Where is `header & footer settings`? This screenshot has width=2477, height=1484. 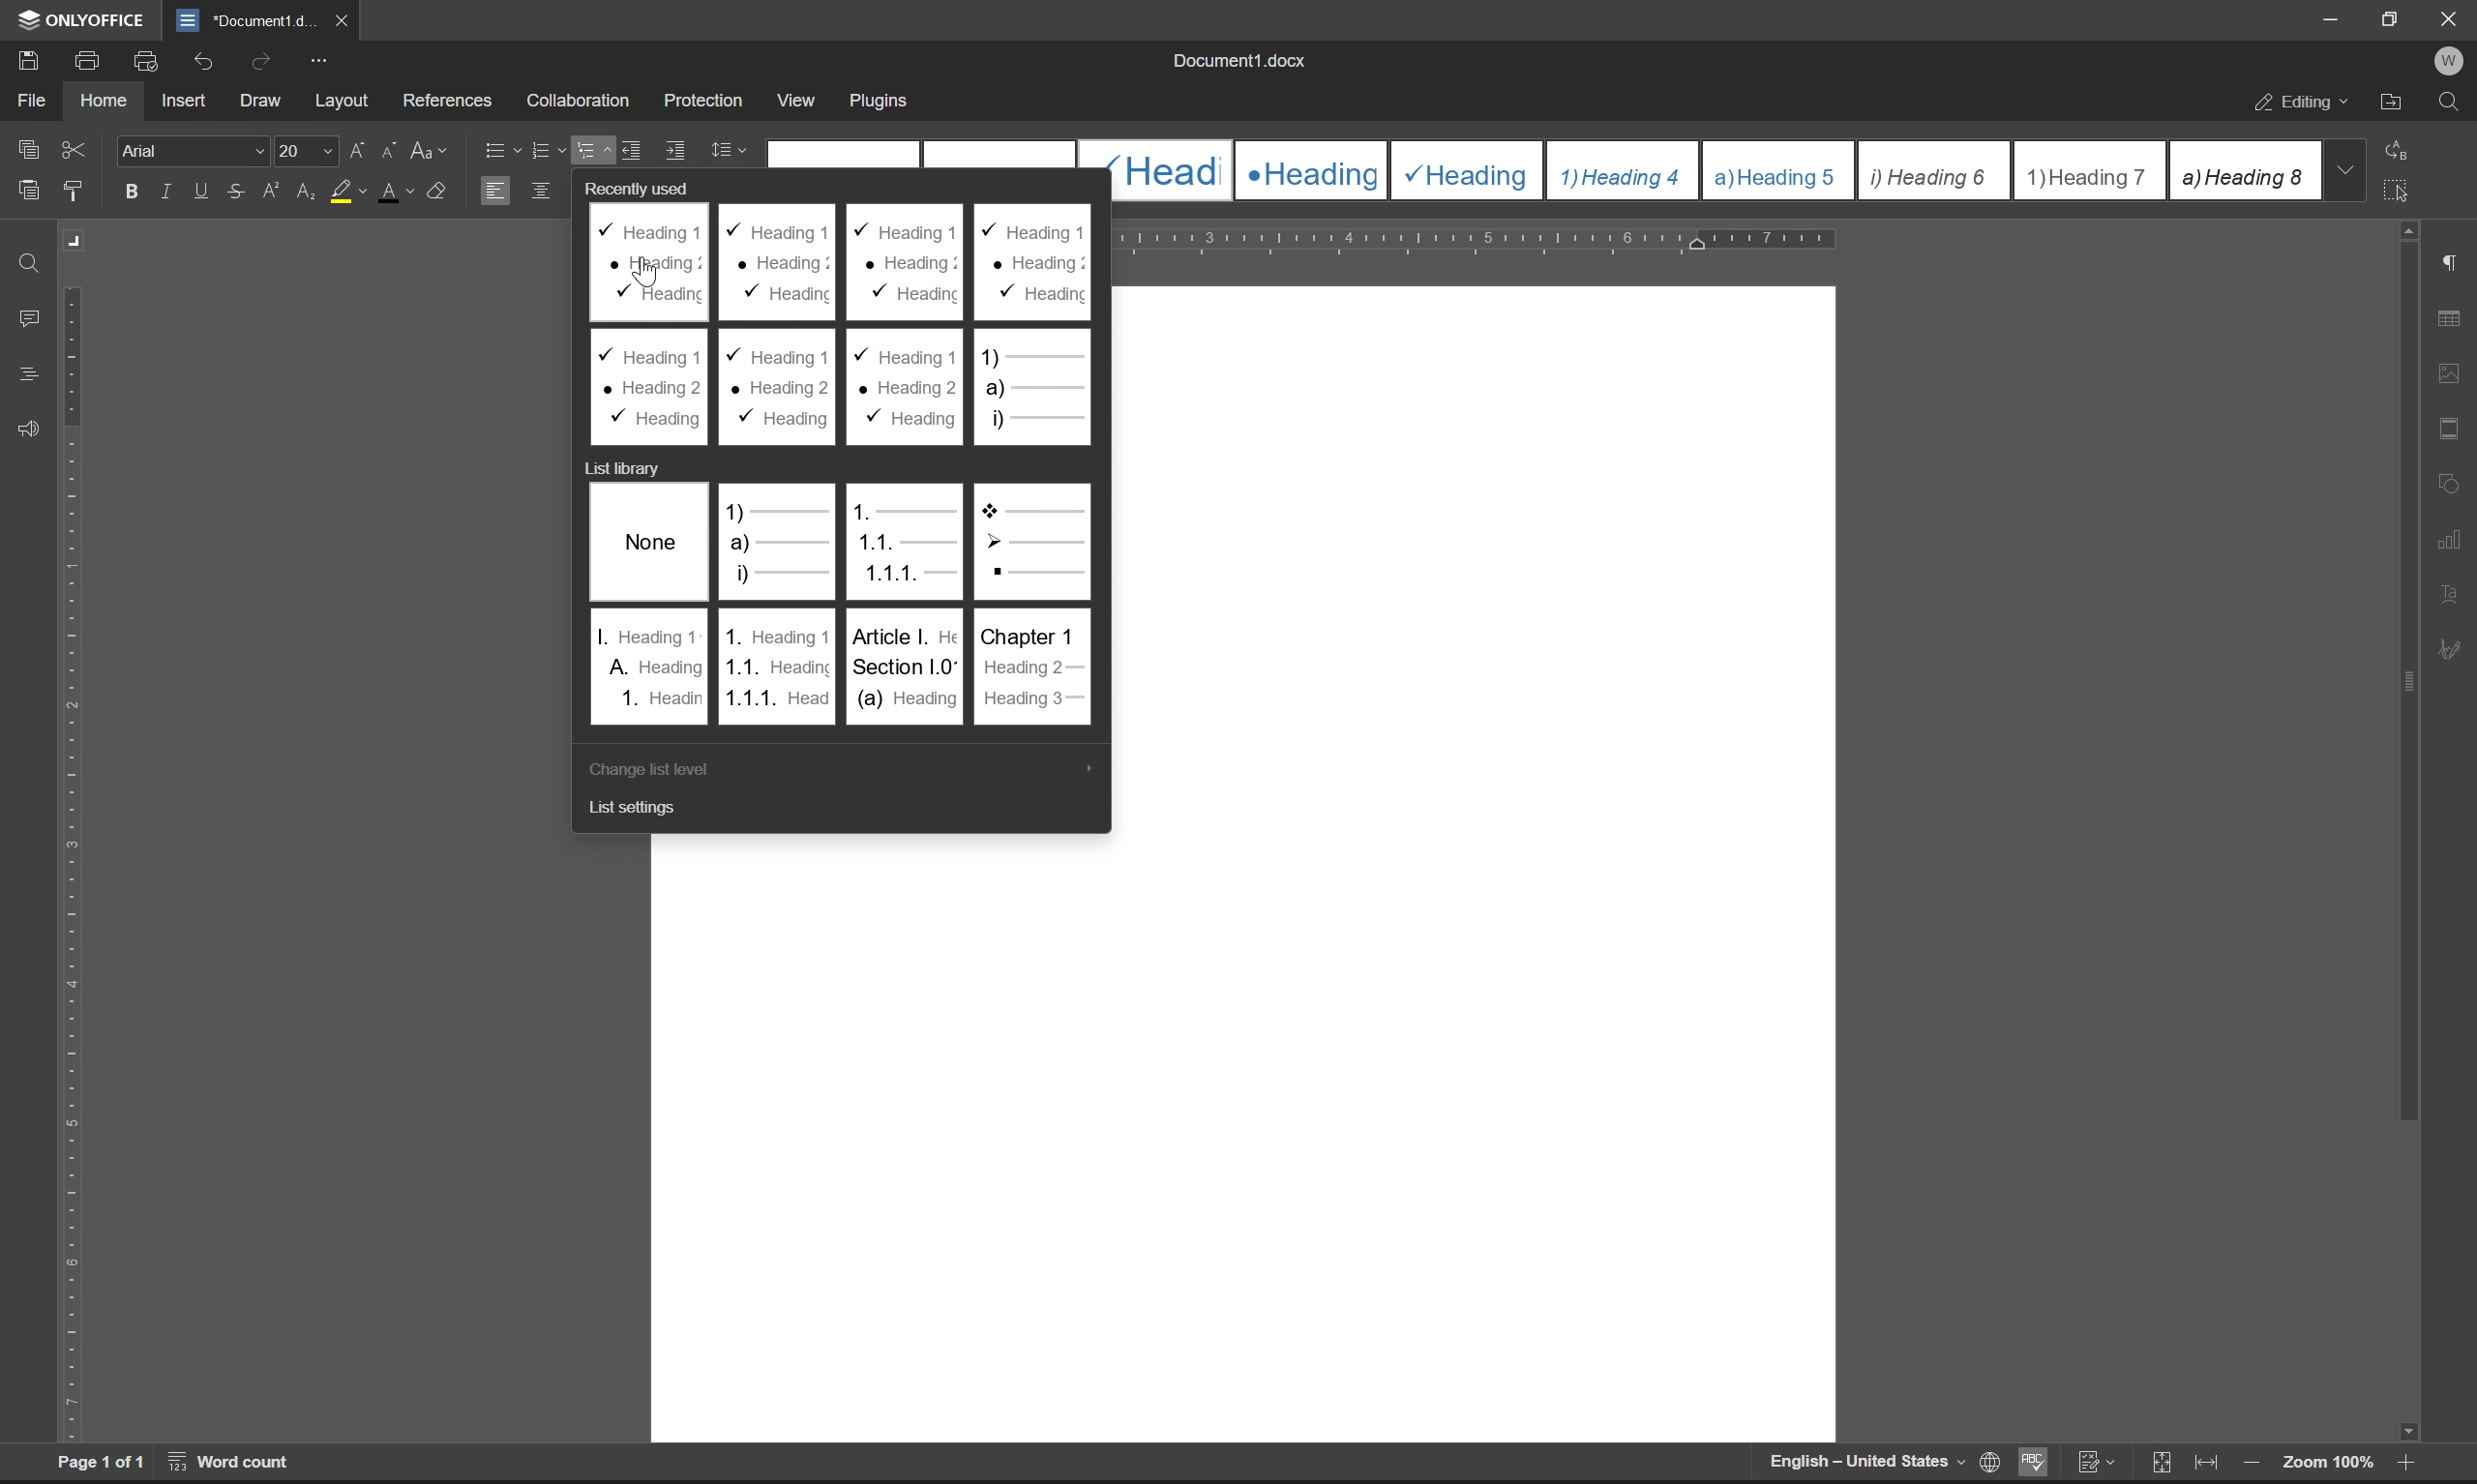
header & footer settings is located at coordinates (2448, 427).